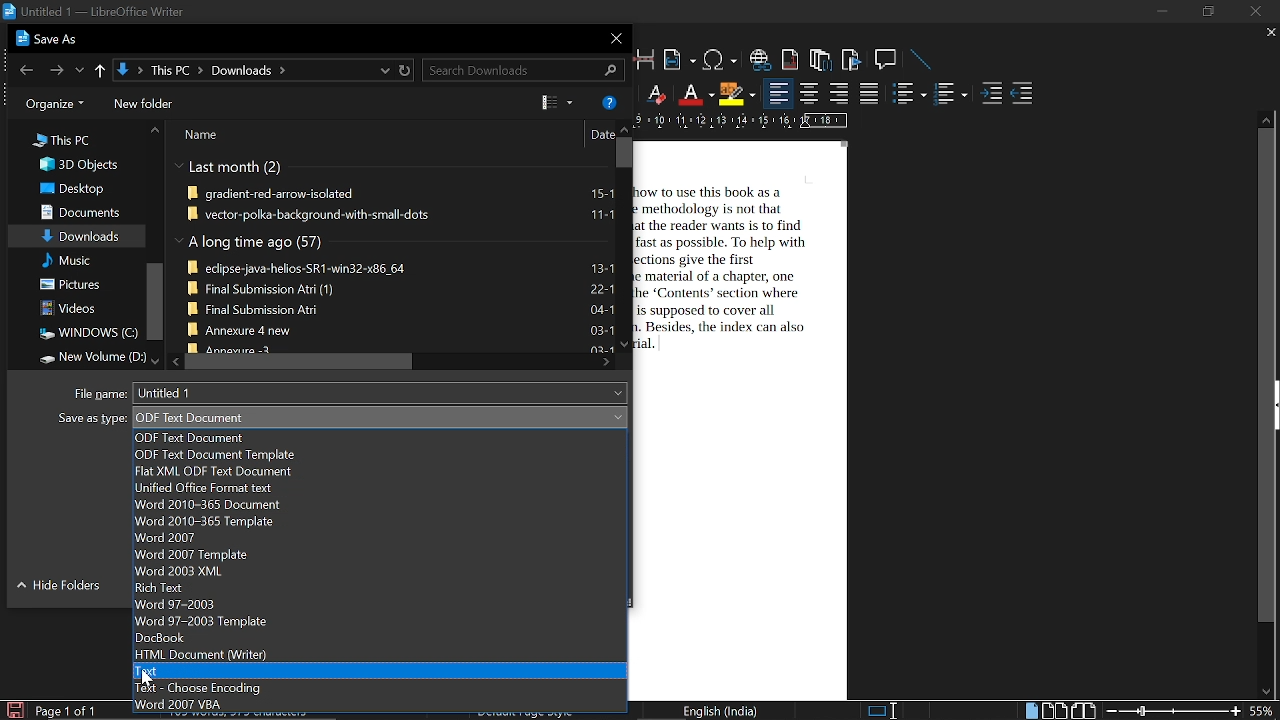  Describe the element at coordinates (81, 235) in the screenshot. I see `Downloads` at that location.